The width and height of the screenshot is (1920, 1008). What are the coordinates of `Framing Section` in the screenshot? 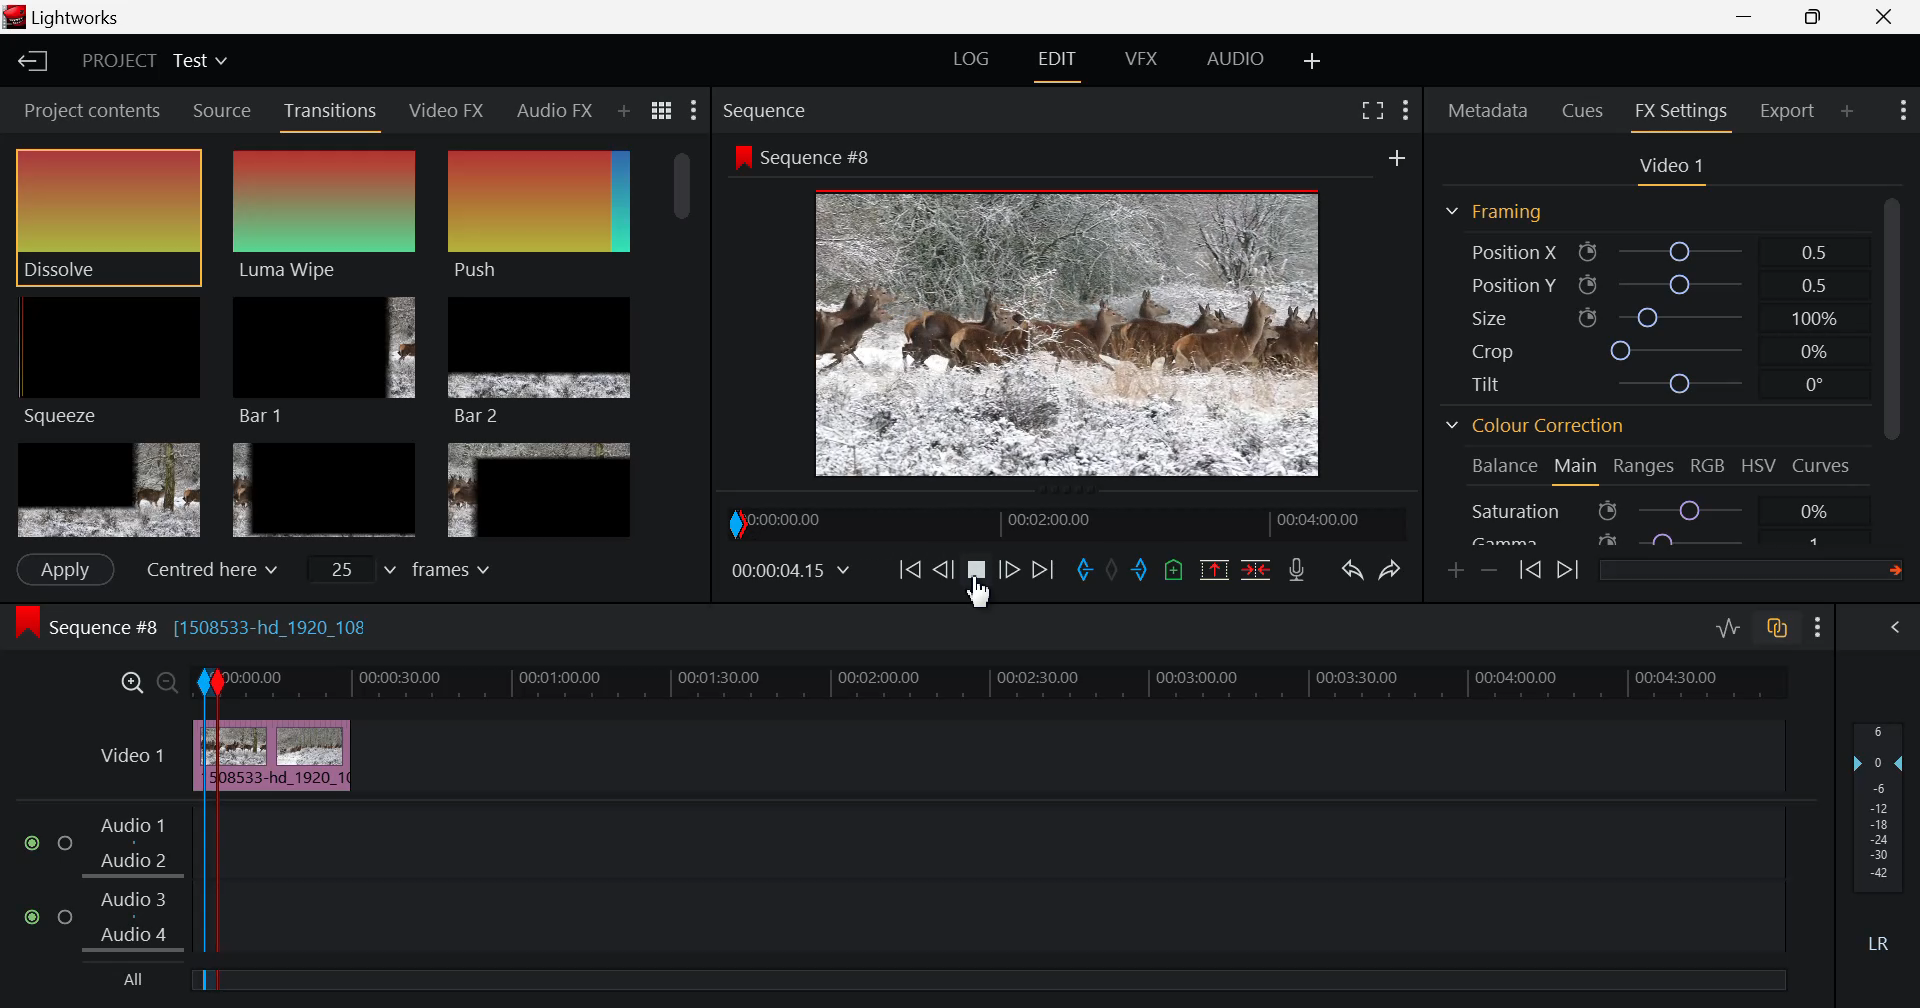 It's located at (1494, 213).